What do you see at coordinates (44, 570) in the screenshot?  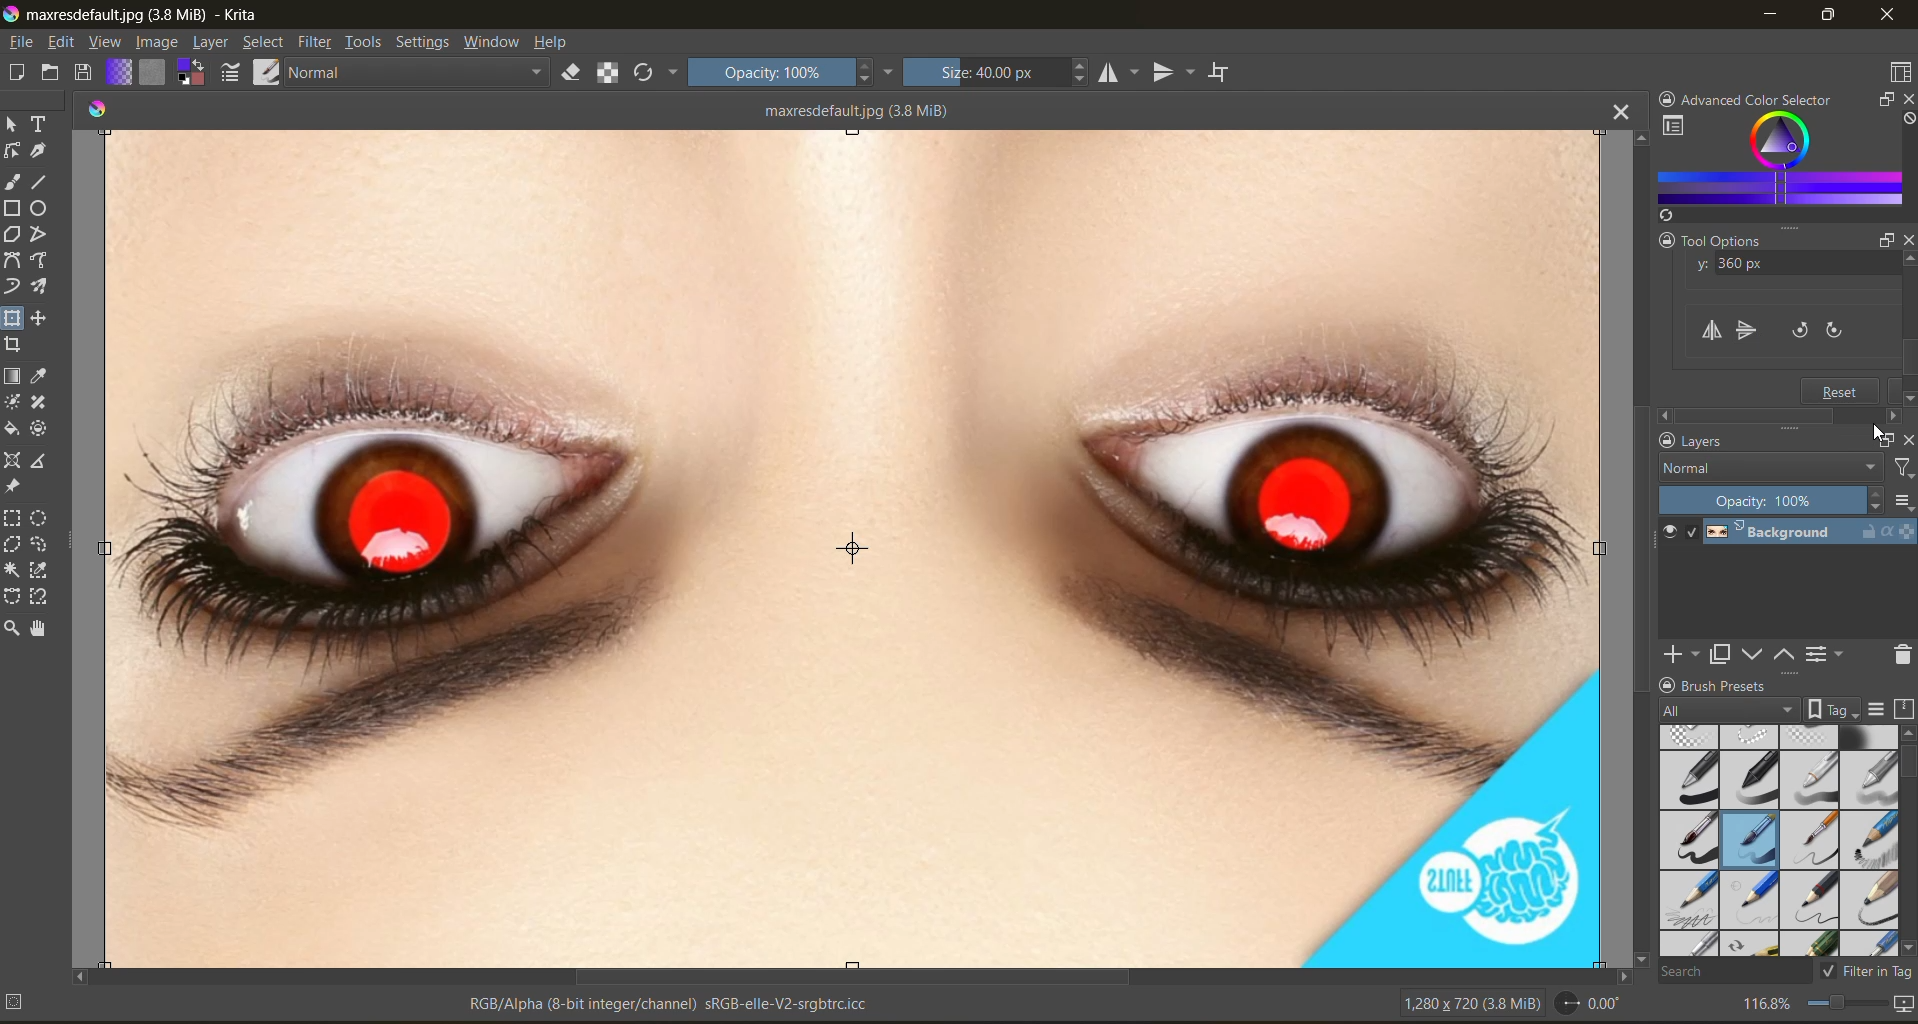 I see `tool` at bounding box center [44, 570].